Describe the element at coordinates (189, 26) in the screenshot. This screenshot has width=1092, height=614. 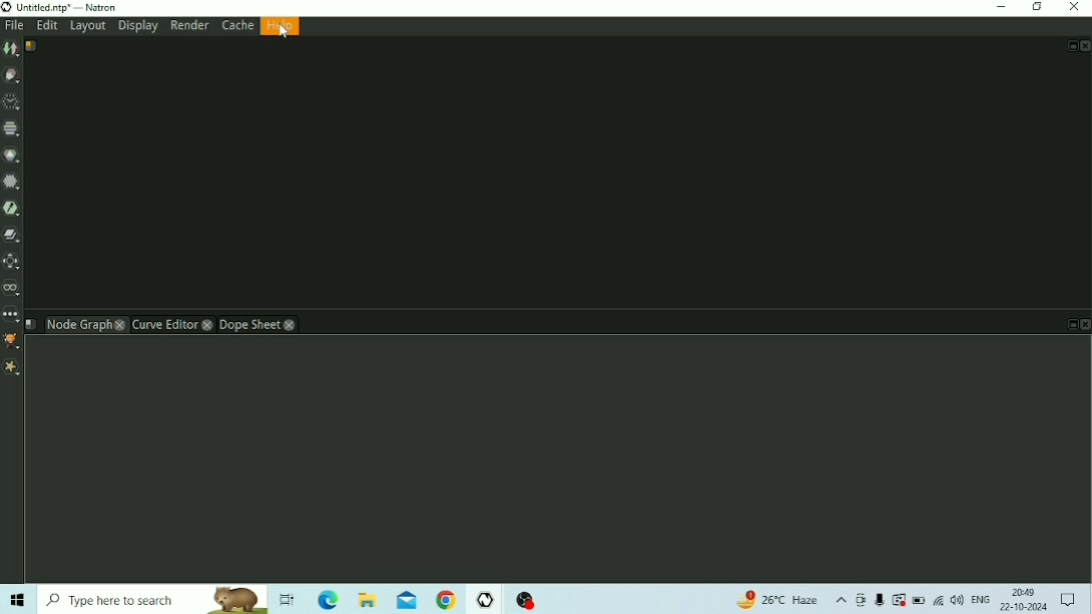
I see `Render` at that location.